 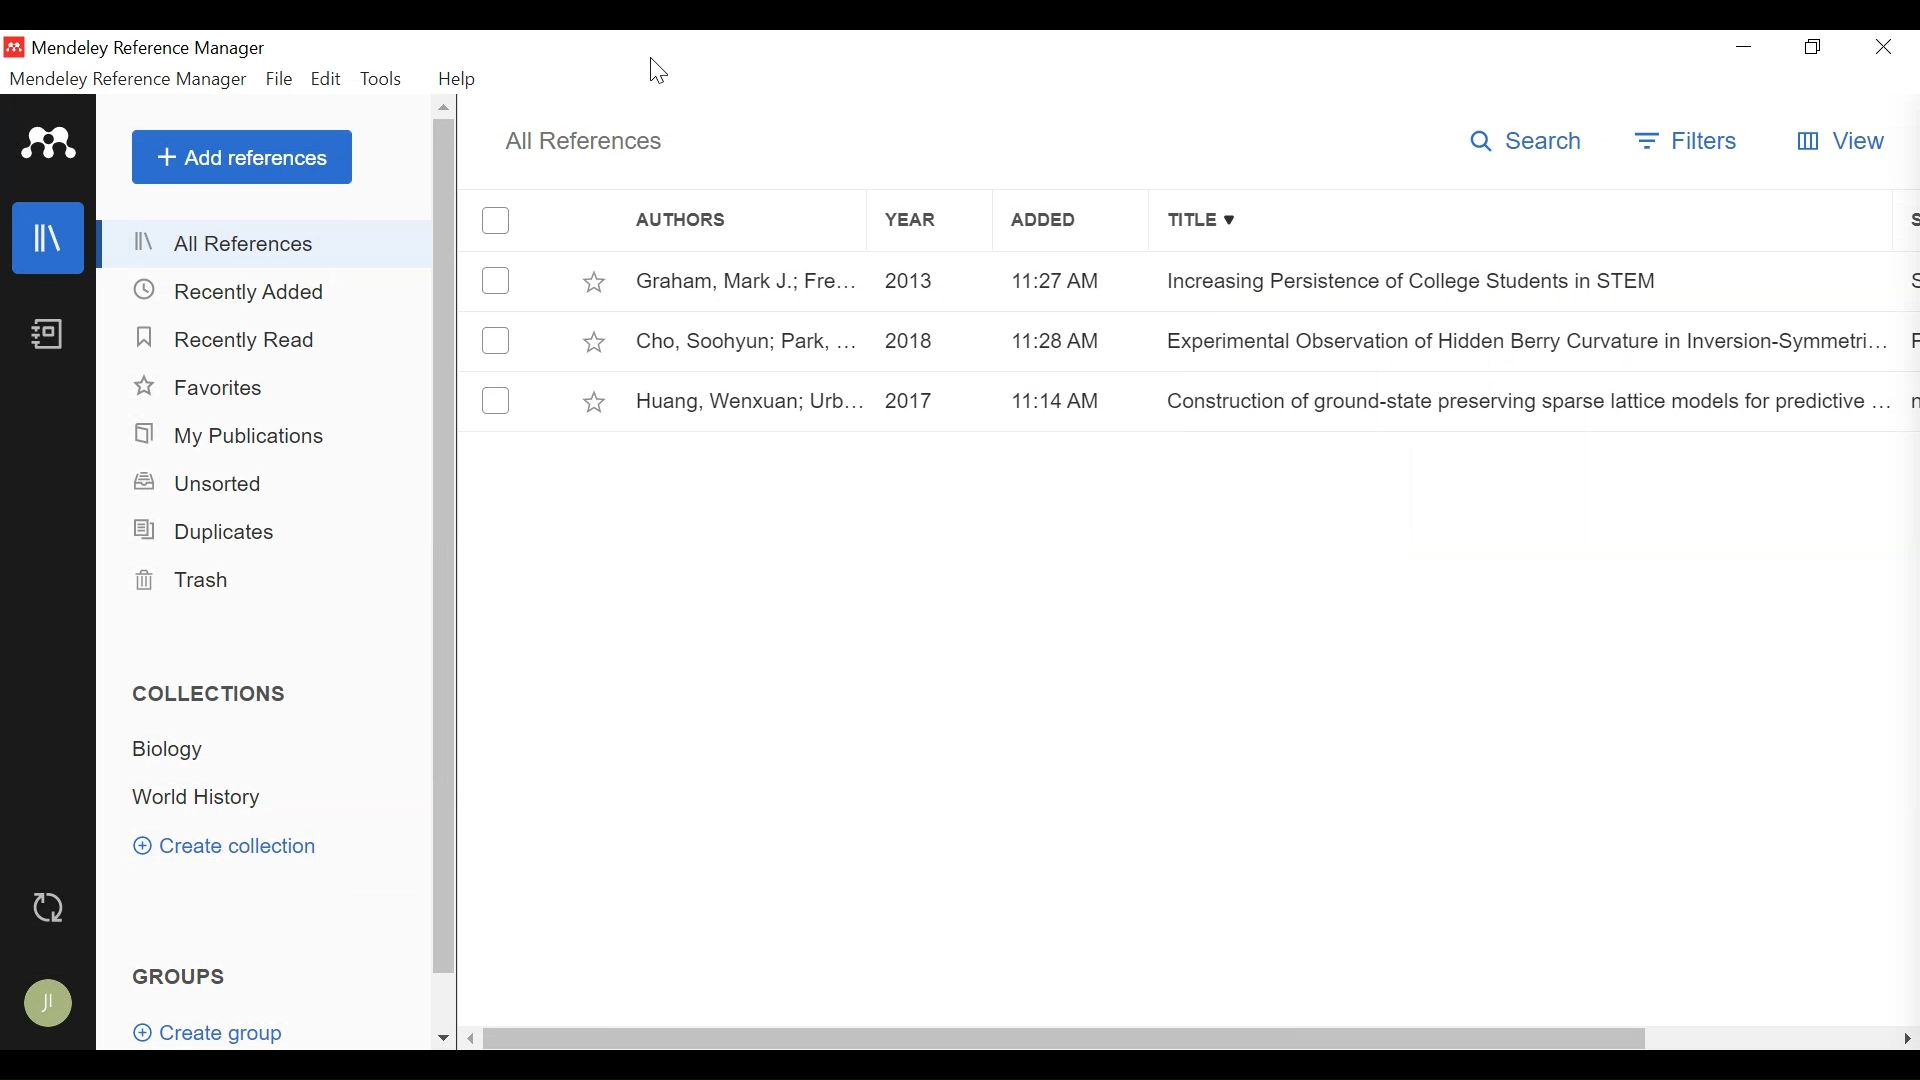 I want to click on Vertical Scroll bar, so click(x=1067, y=1039).